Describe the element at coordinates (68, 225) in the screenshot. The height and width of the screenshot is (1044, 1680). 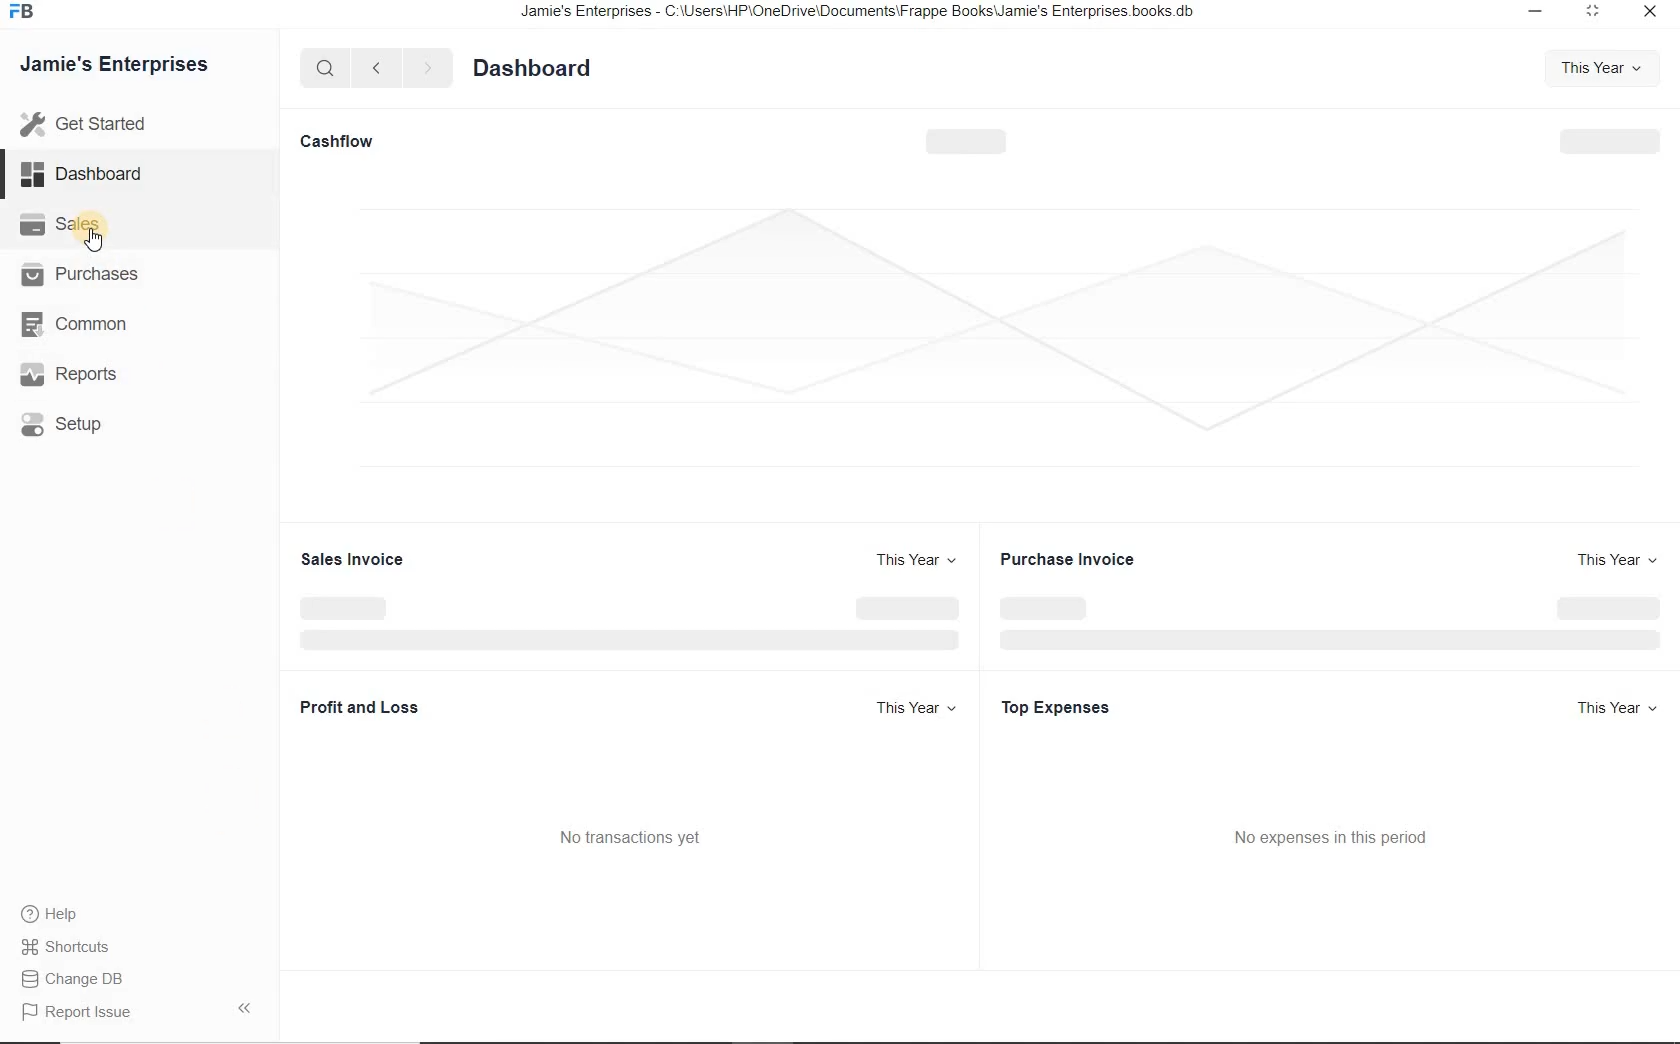
I see `Sales` at that location.